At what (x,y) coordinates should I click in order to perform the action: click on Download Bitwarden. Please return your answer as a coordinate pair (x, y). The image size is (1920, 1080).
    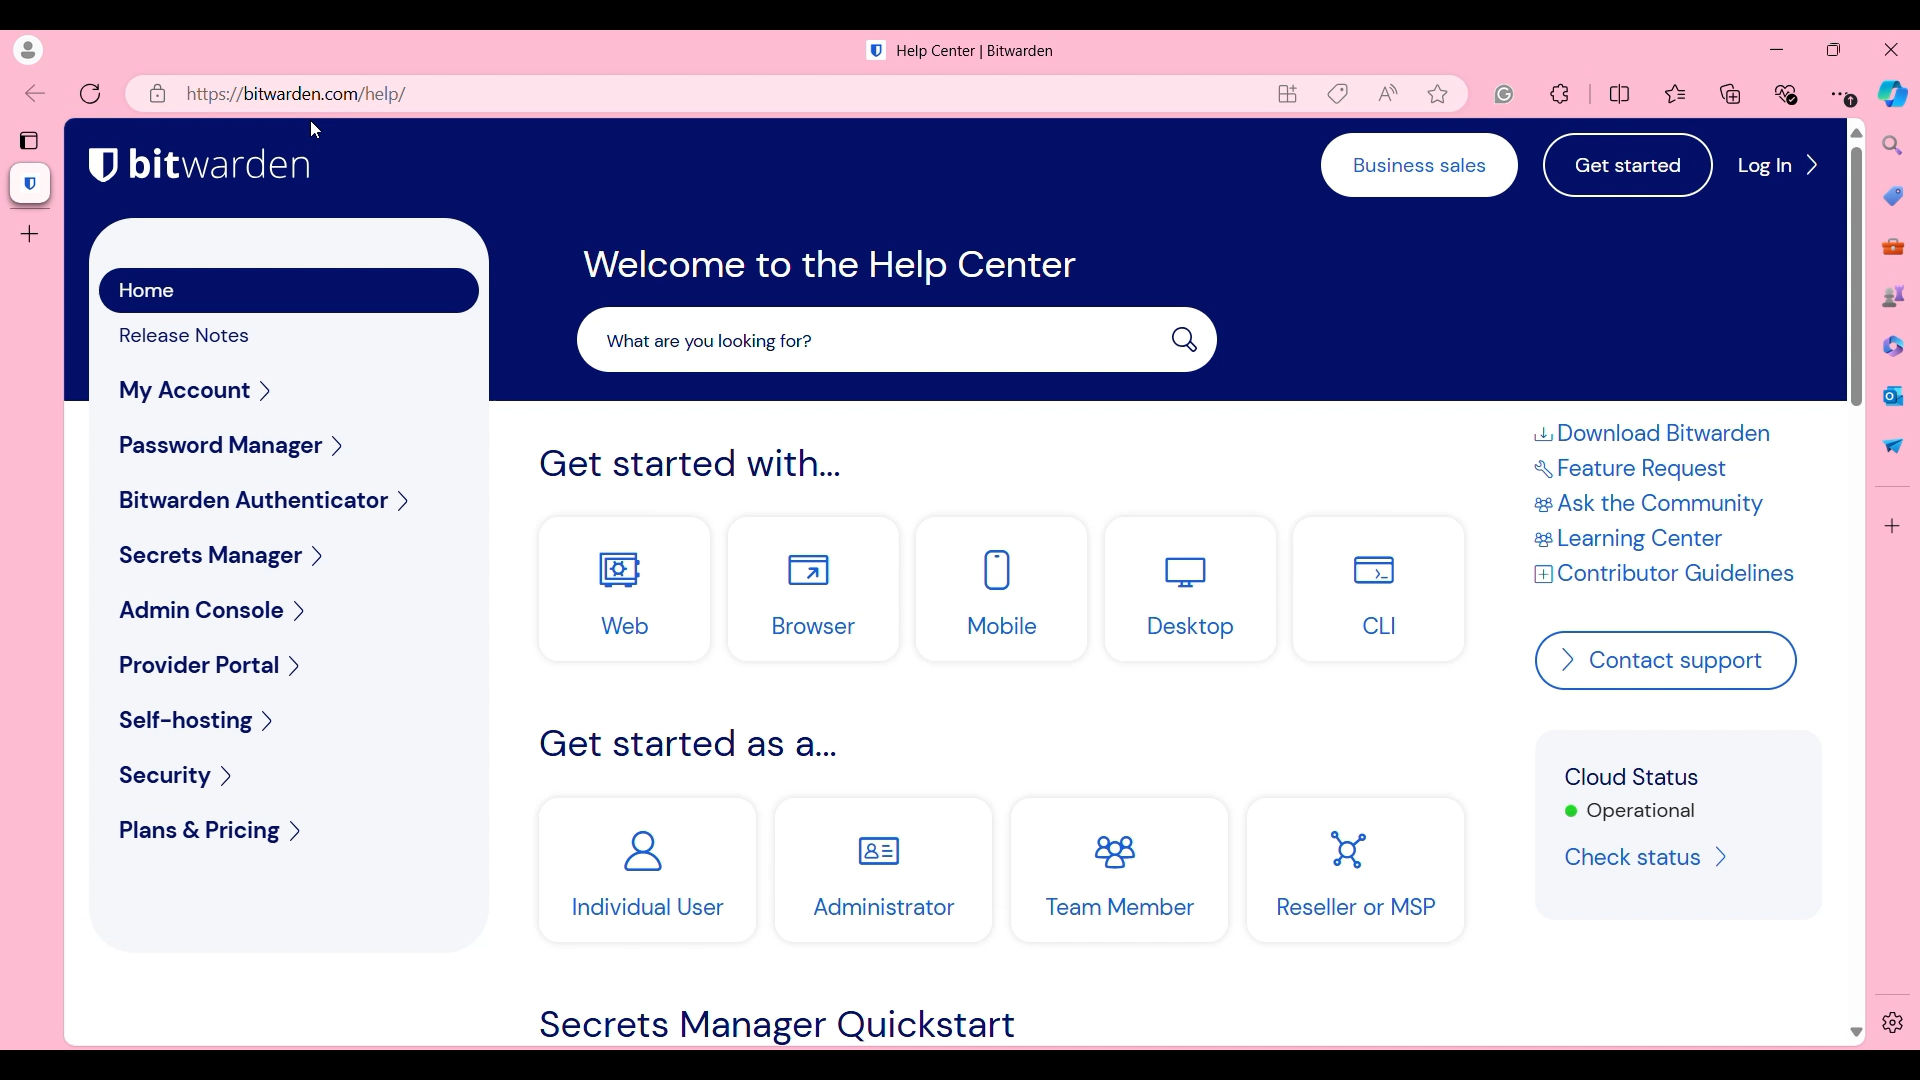
    Looking at the image, I should click on (1653, 433).